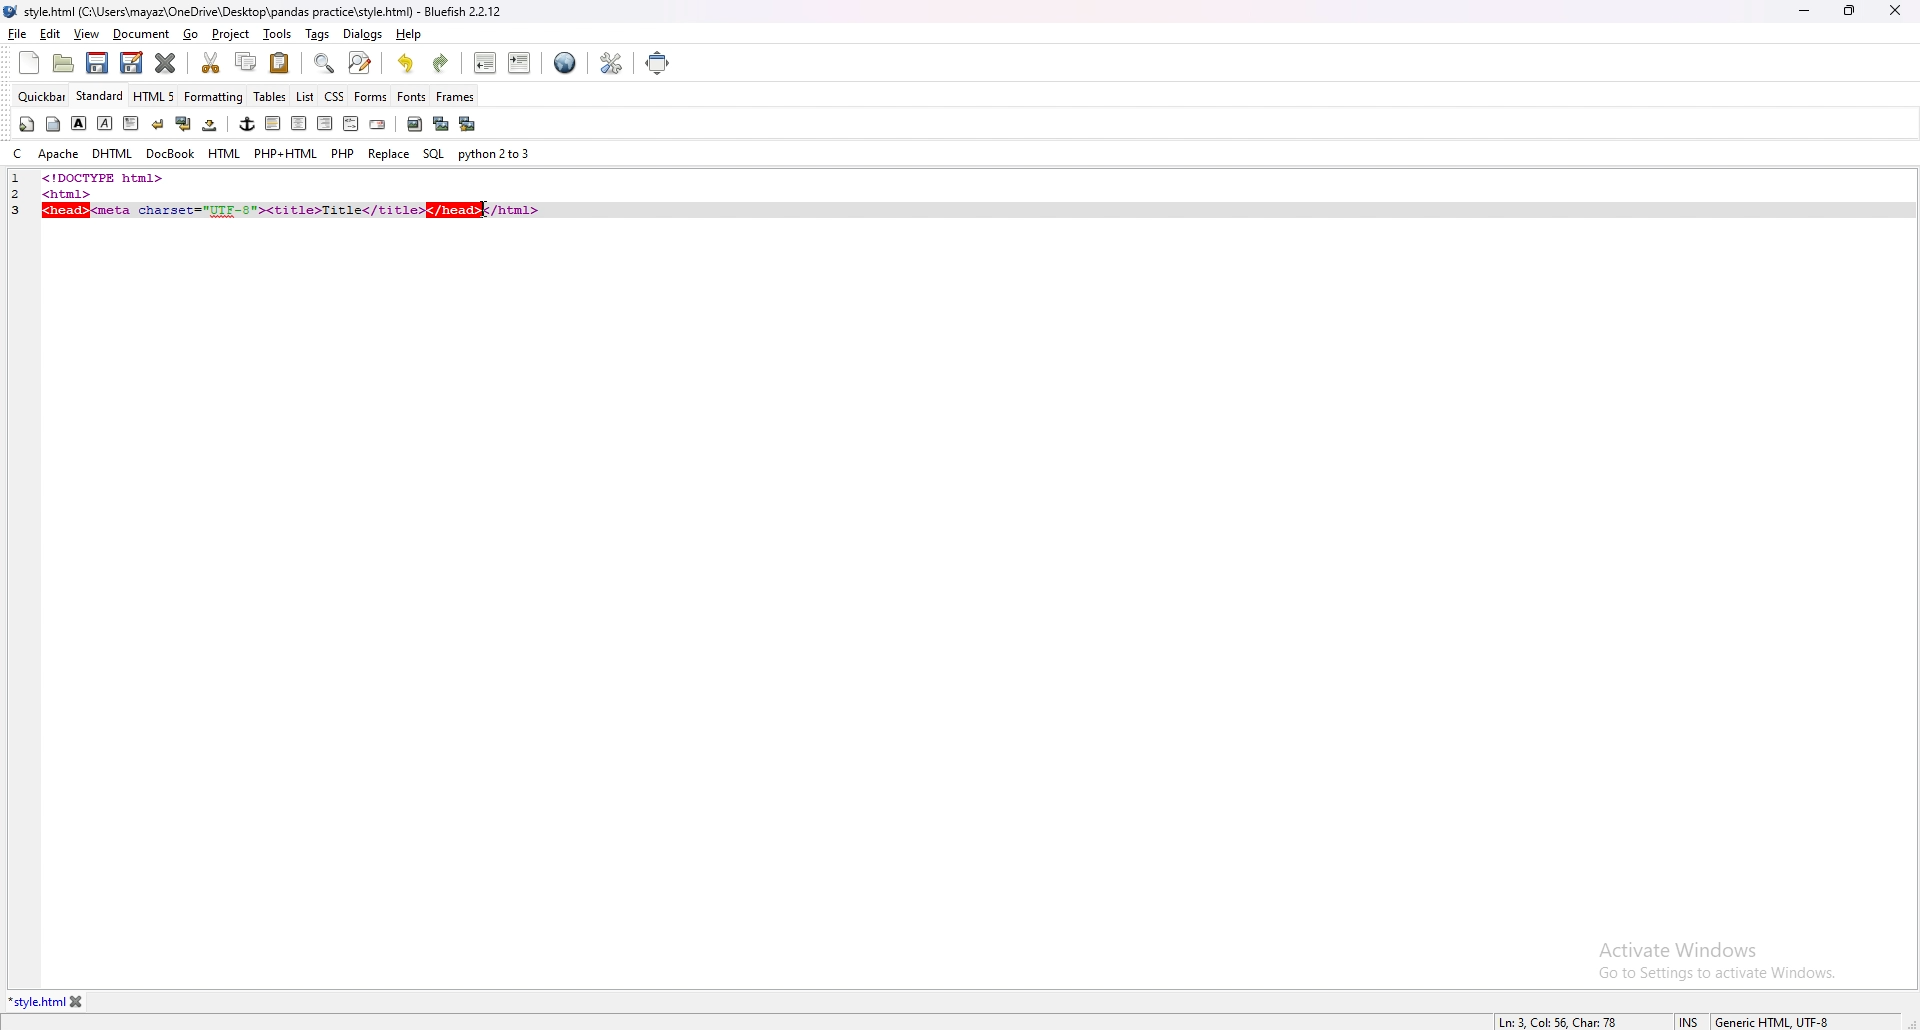 This screenshot has width=1920, height=1030. Describe the element at coordinates (455, 97) in the screenshot. I see `frames` at that location.